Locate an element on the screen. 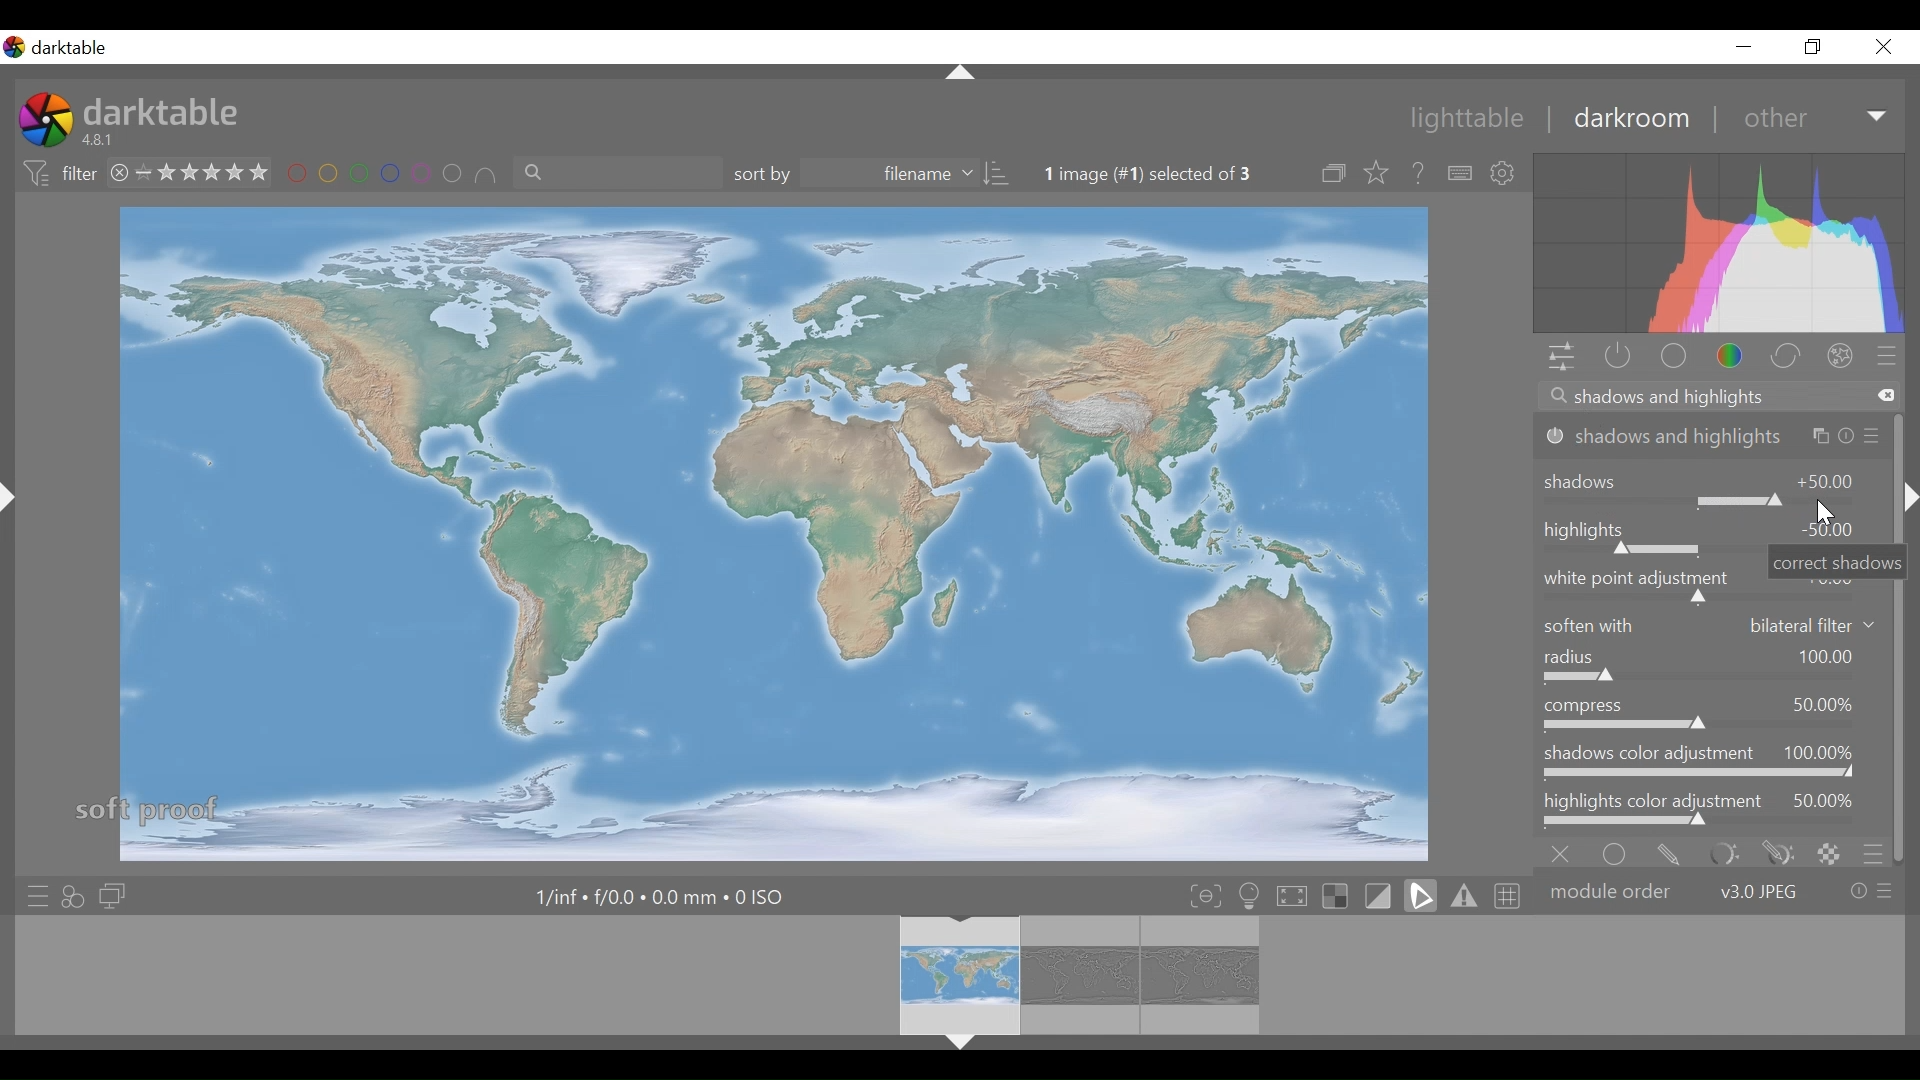 The width and height of the screenshot is (1920, 1080). collapse grouped image is located at coordinates (1336, 174).